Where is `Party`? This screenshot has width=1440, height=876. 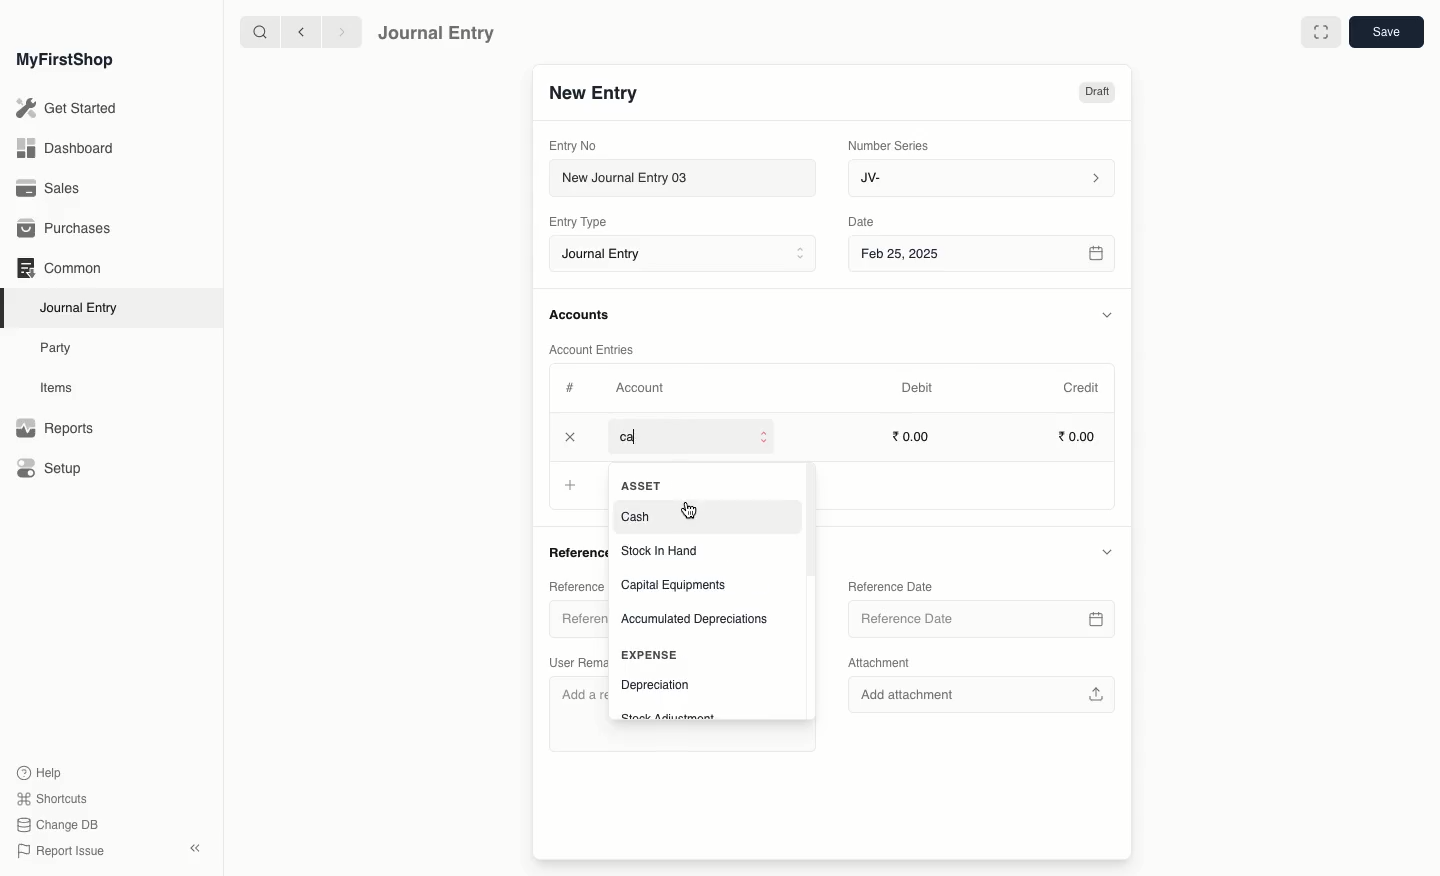 Party is located at coordinates (57, 347).